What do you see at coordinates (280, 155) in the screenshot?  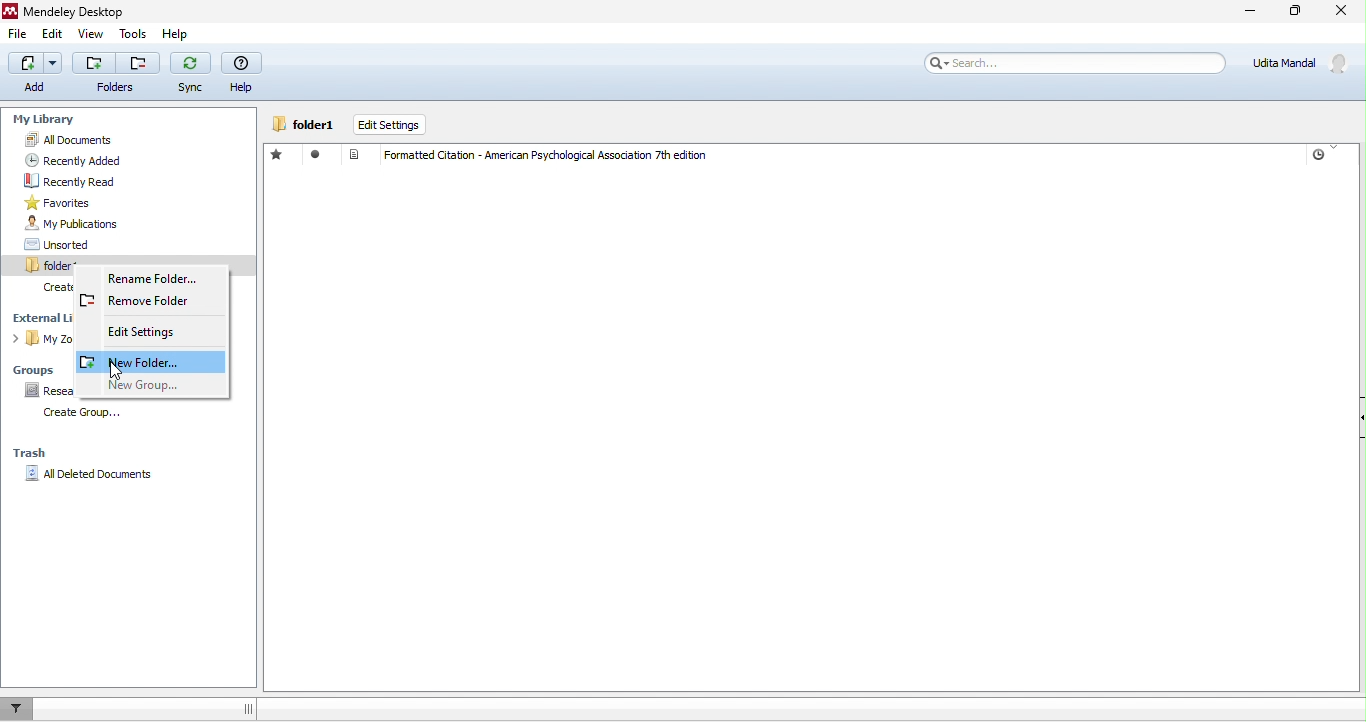 I see `favorite` at bounding box center [280, 155].